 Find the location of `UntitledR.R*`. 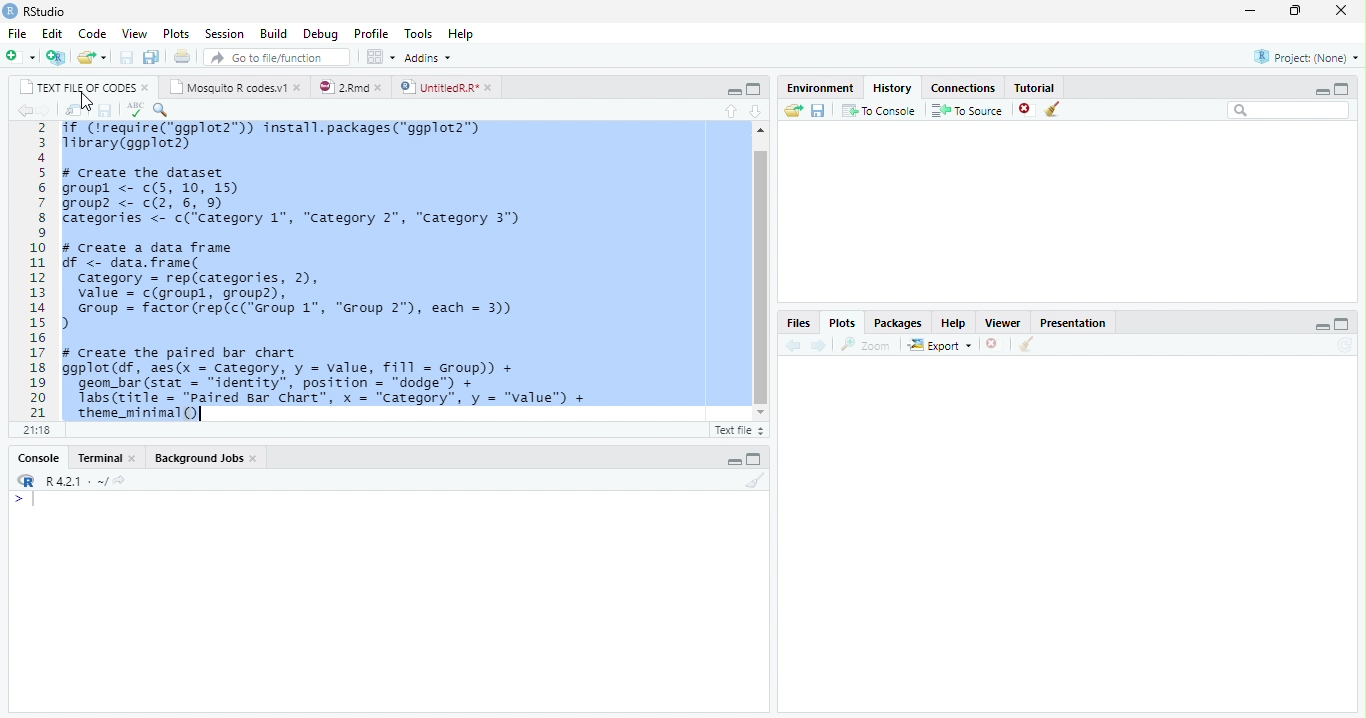

UntitledR.R* is located at coordinates (439, 87).